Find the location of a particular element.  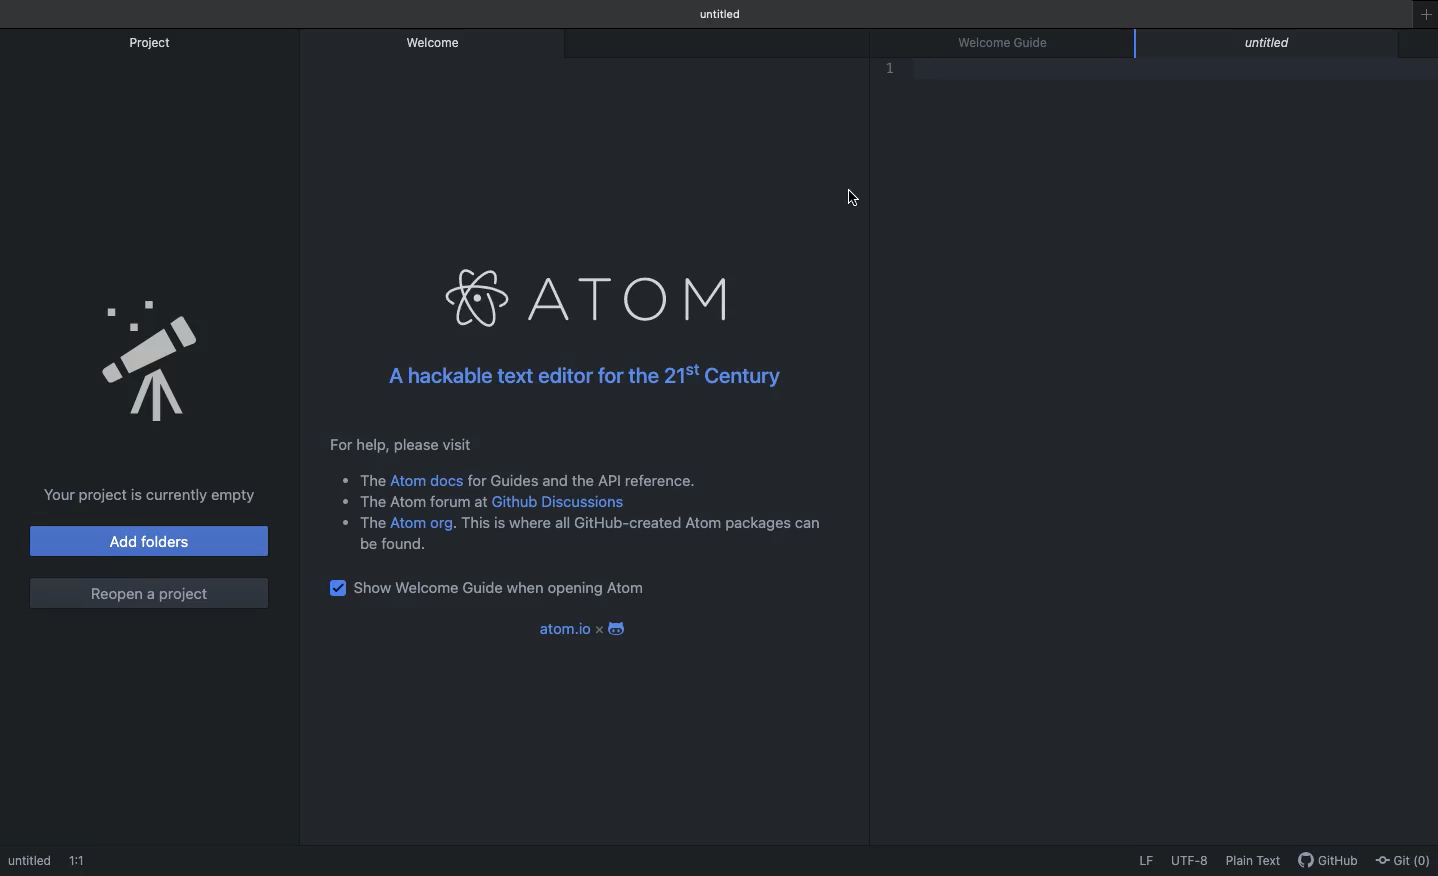

Plain text selected is located at coordinates (1254, 861).